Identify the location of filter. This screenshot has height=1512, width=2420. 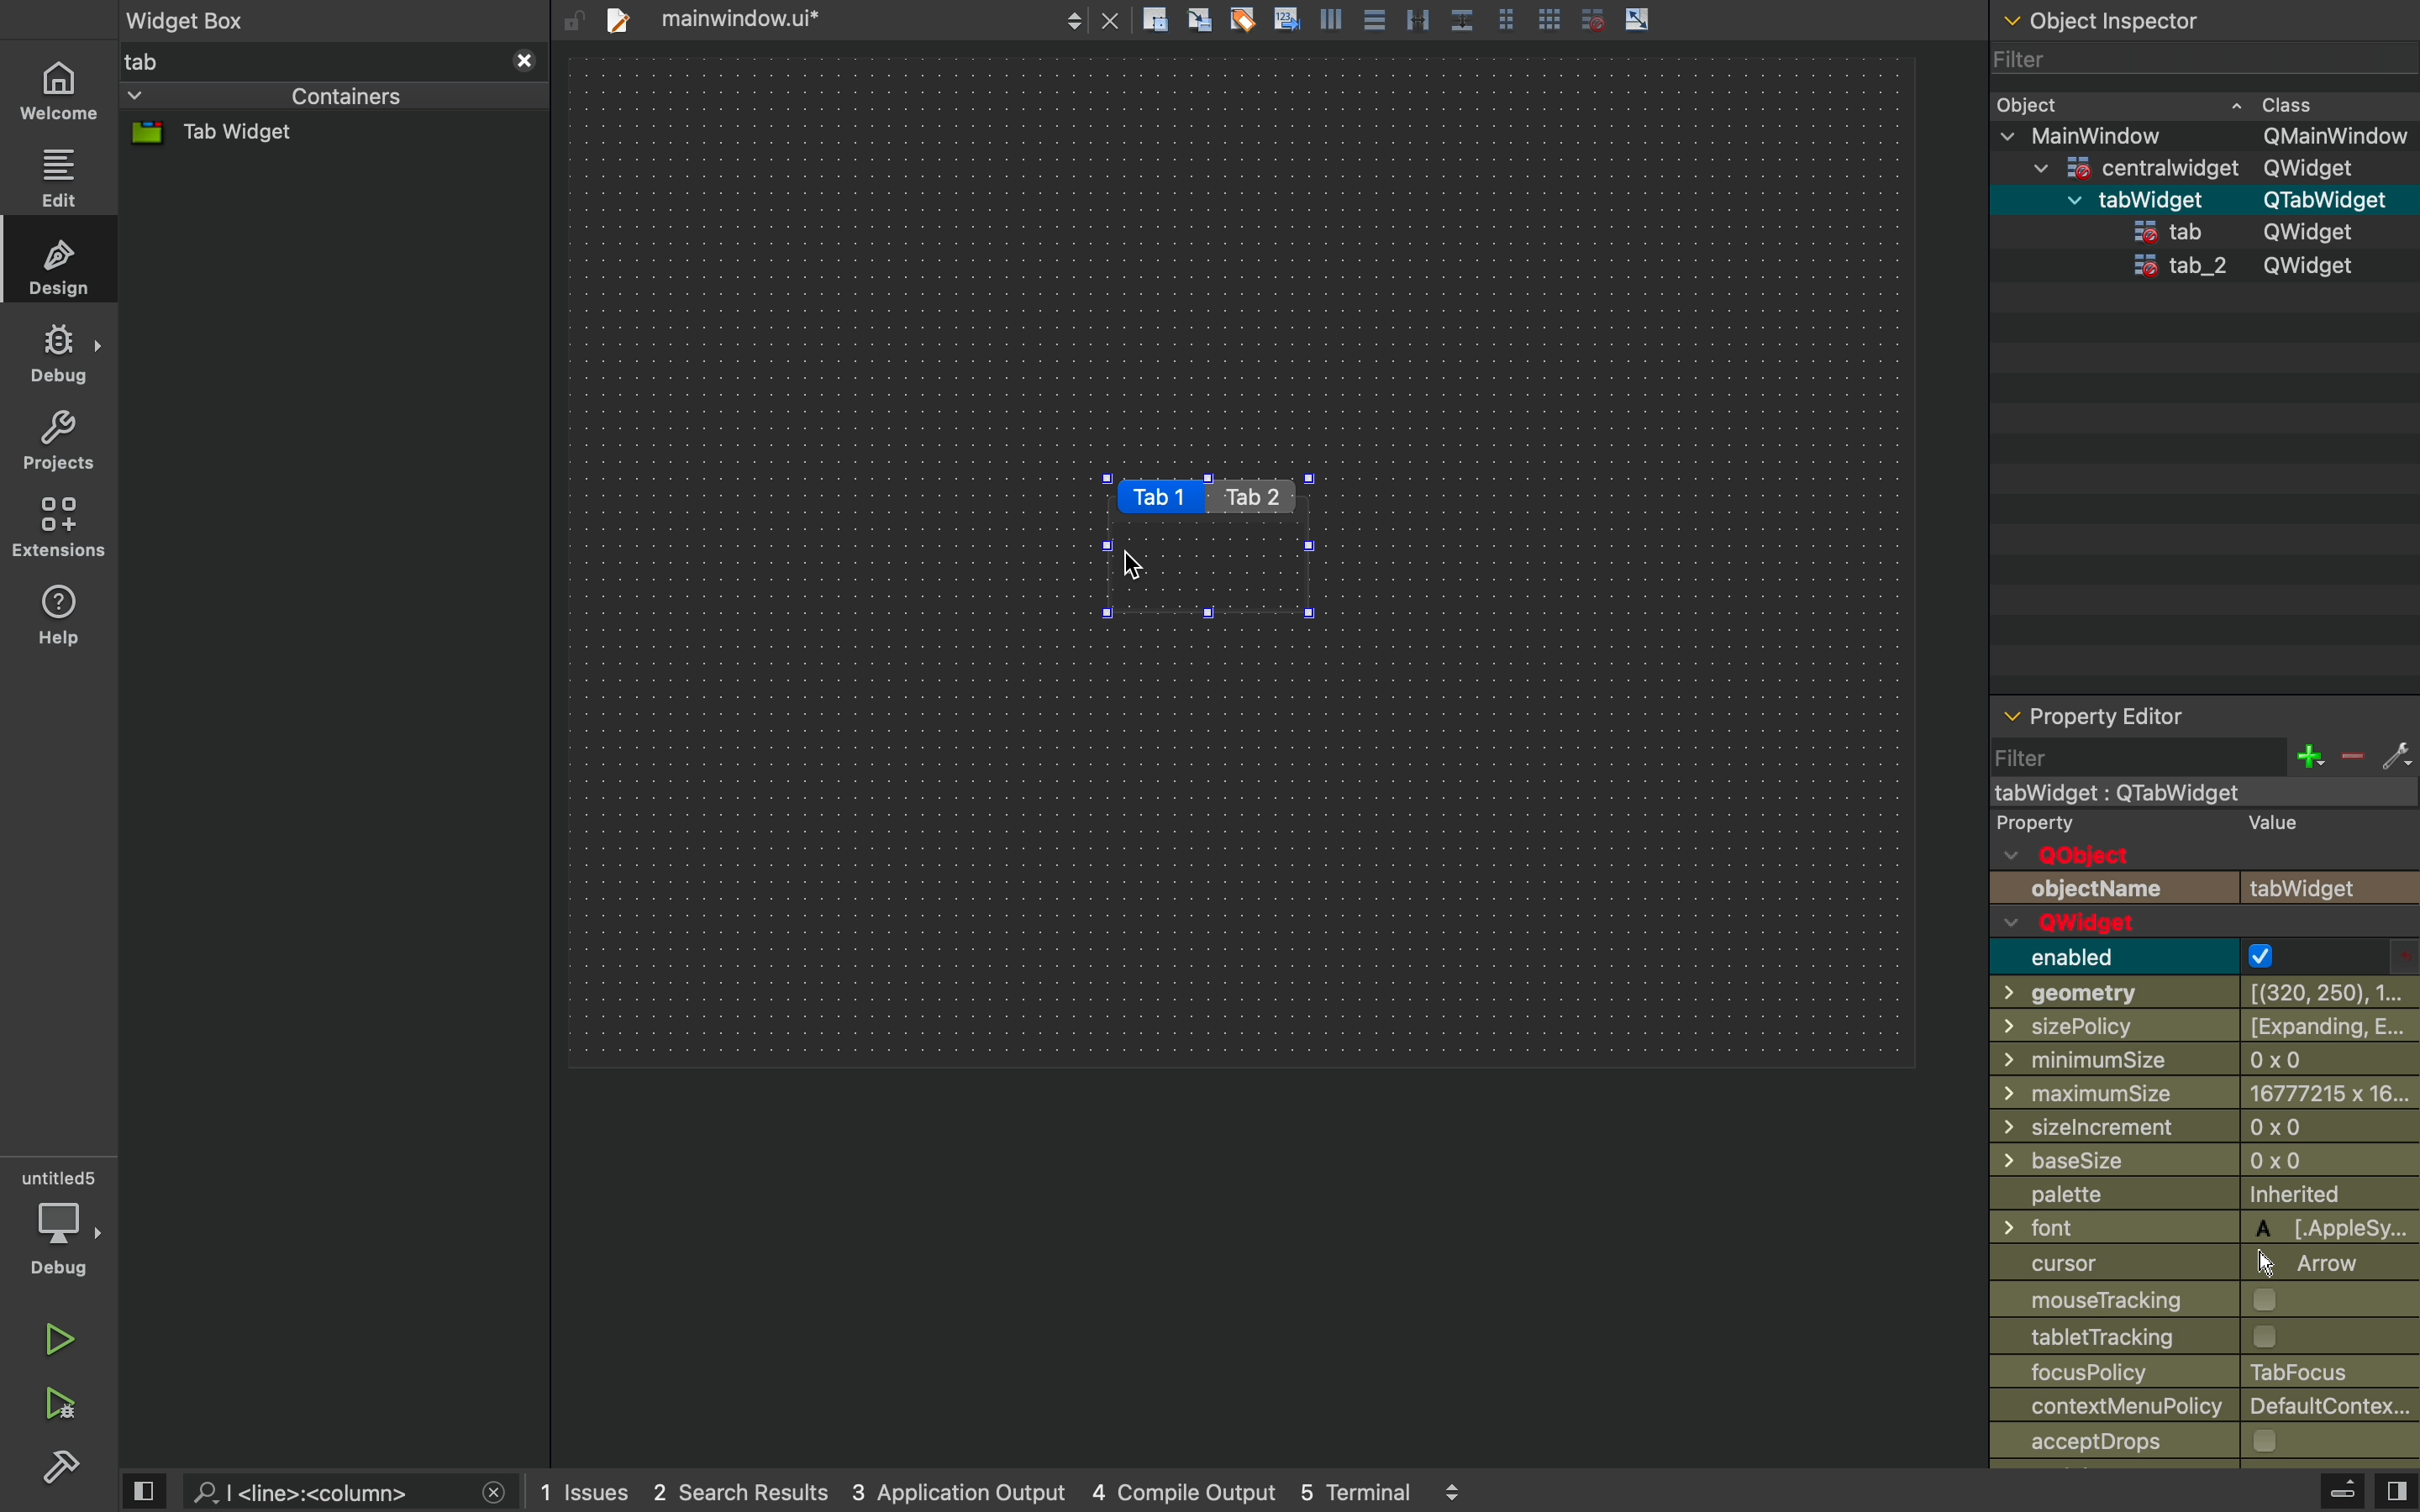
(2040, 759).